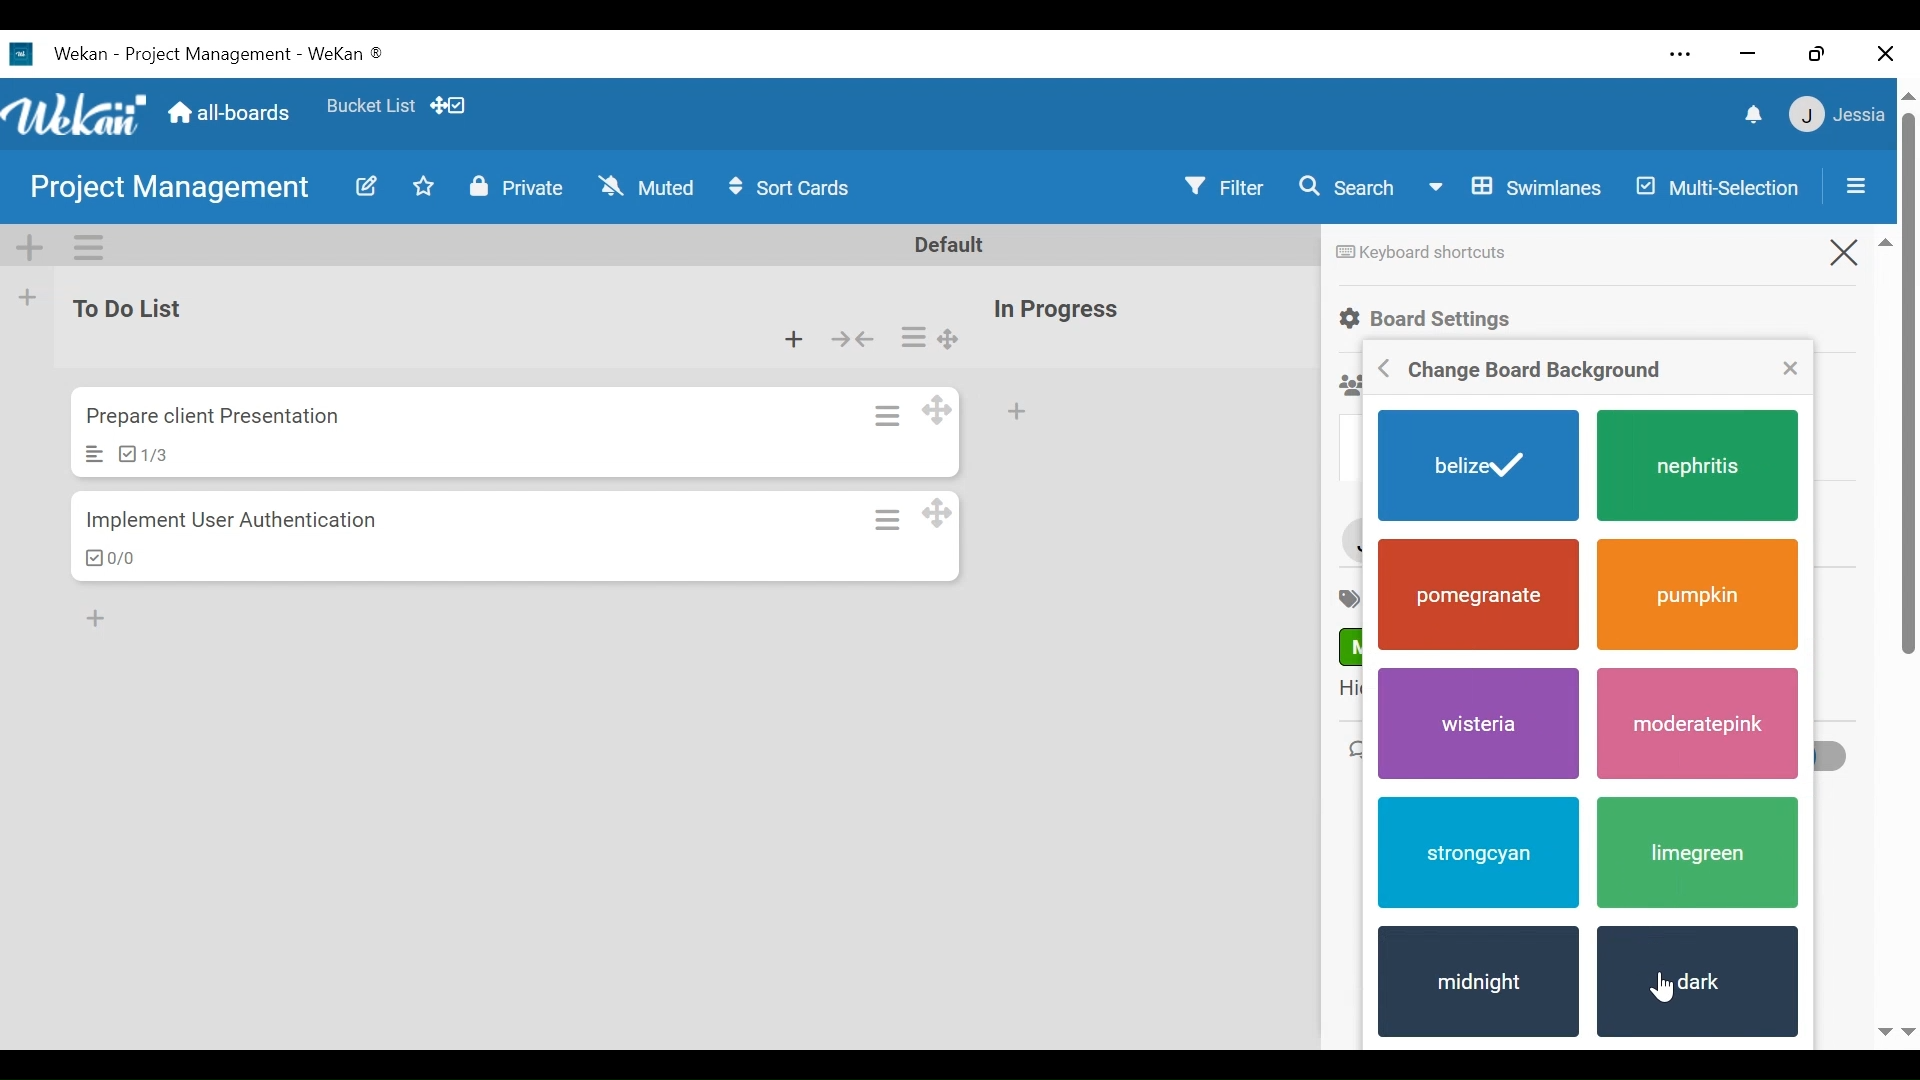 The image size is (1920, 1080). What do you see at coordinates (646, 187) in the screenshot?
I see `Muted` at bounding box center [646, 187].